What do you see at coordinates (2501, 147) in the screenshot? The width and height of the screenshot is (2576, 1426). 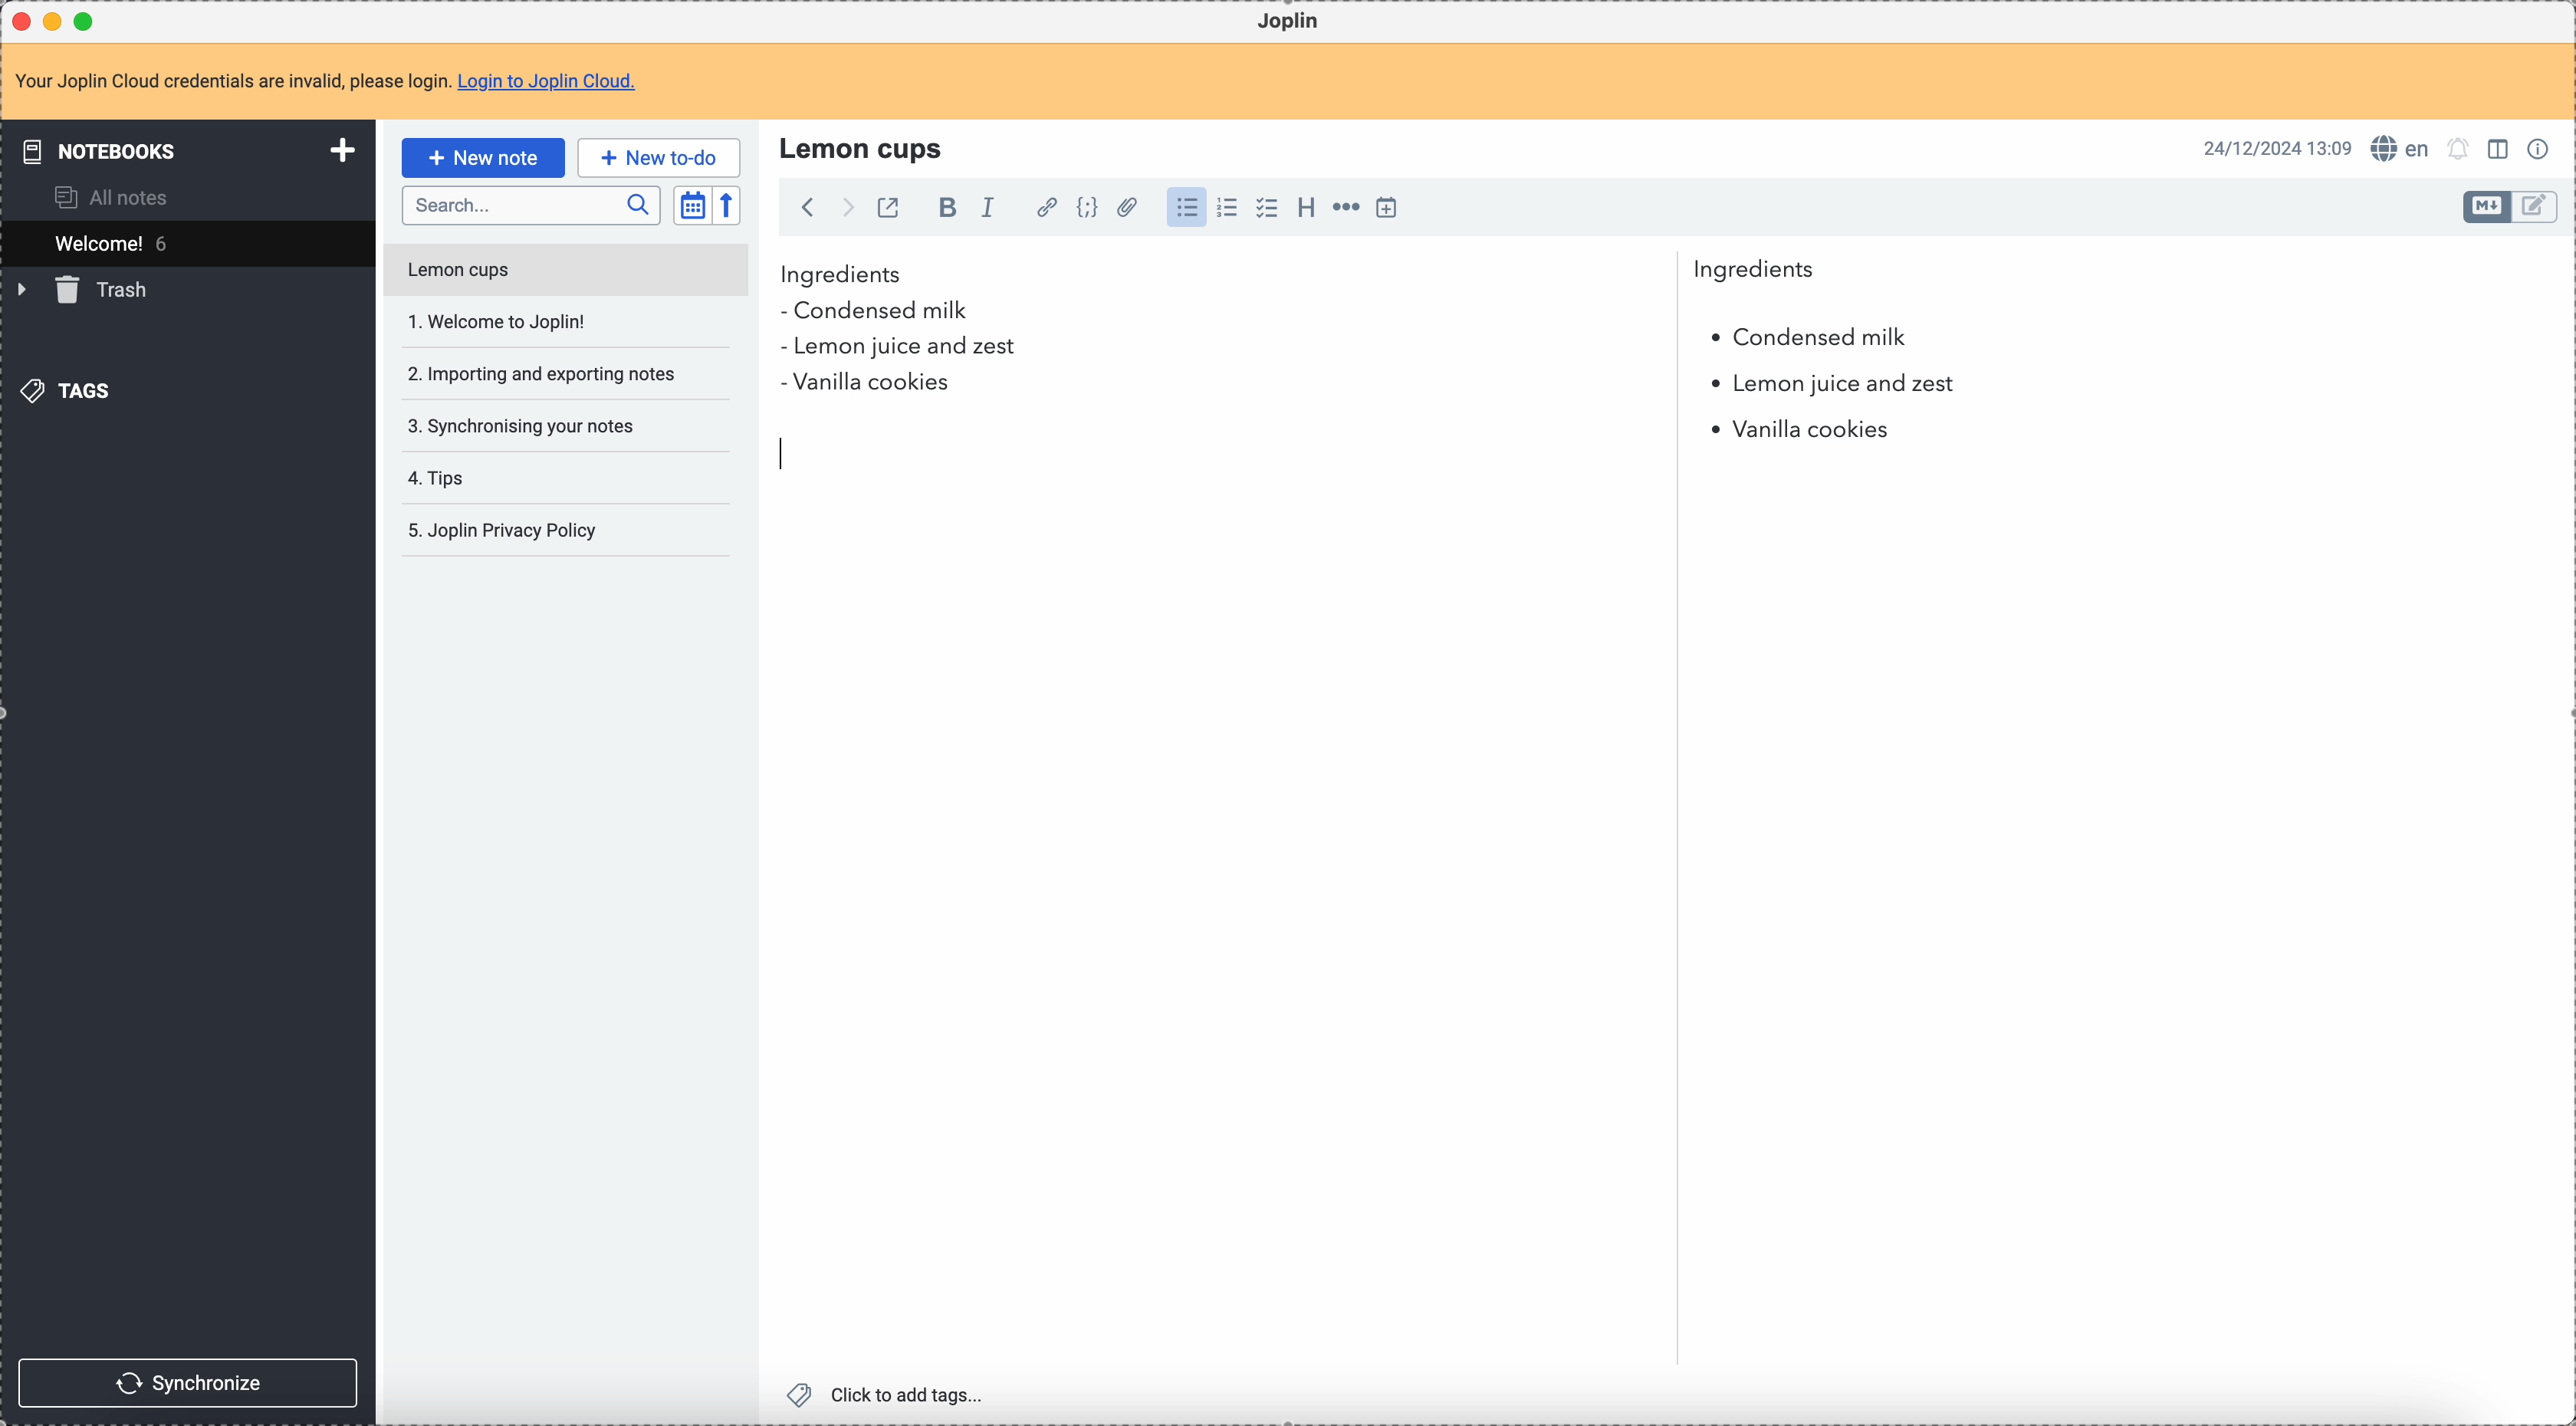 I see `toggle edit layout` at bounding box center [2501, 147].